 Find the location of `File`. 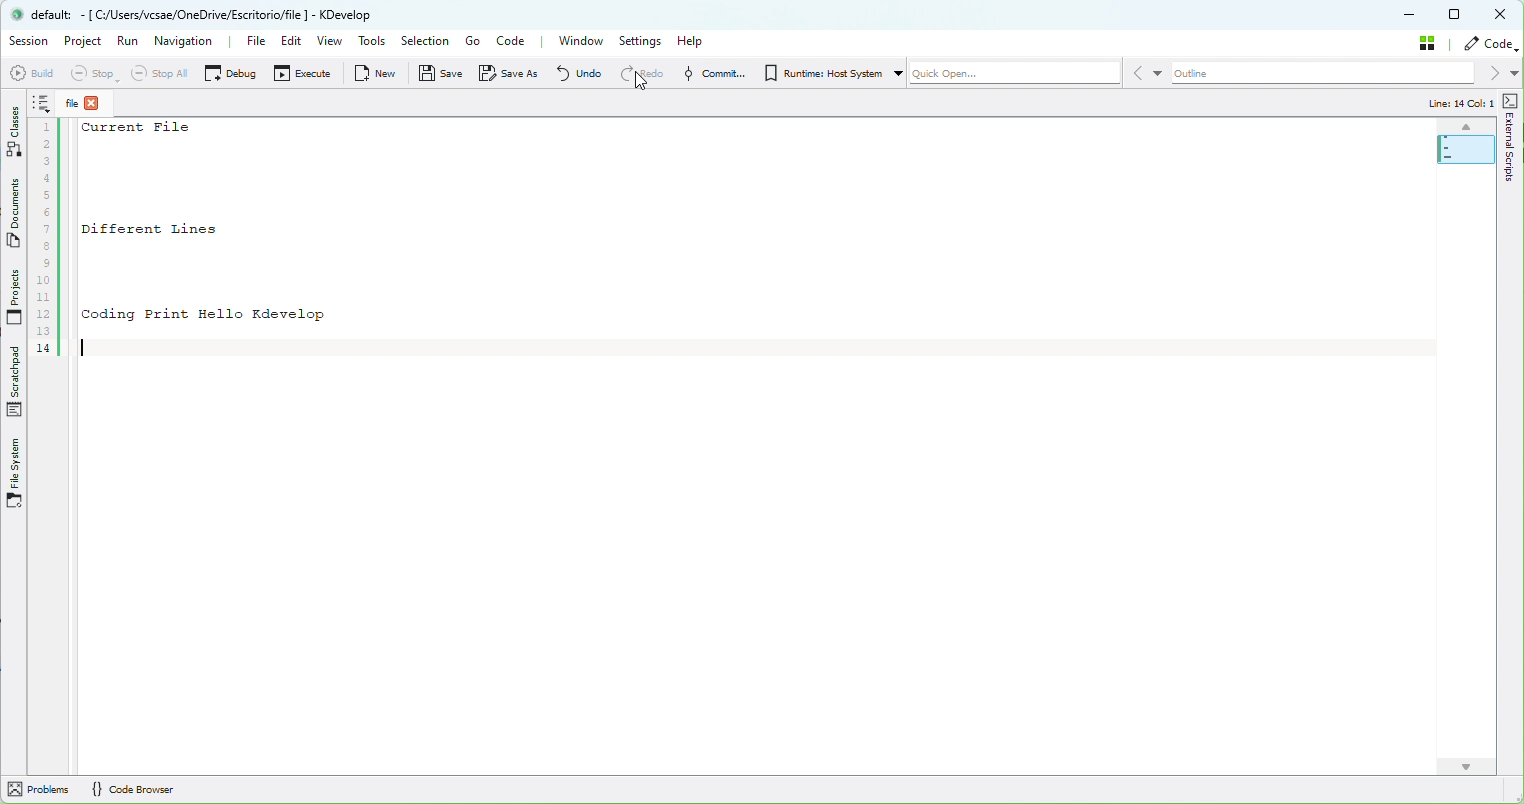

File is located at coordinates (254, 40).